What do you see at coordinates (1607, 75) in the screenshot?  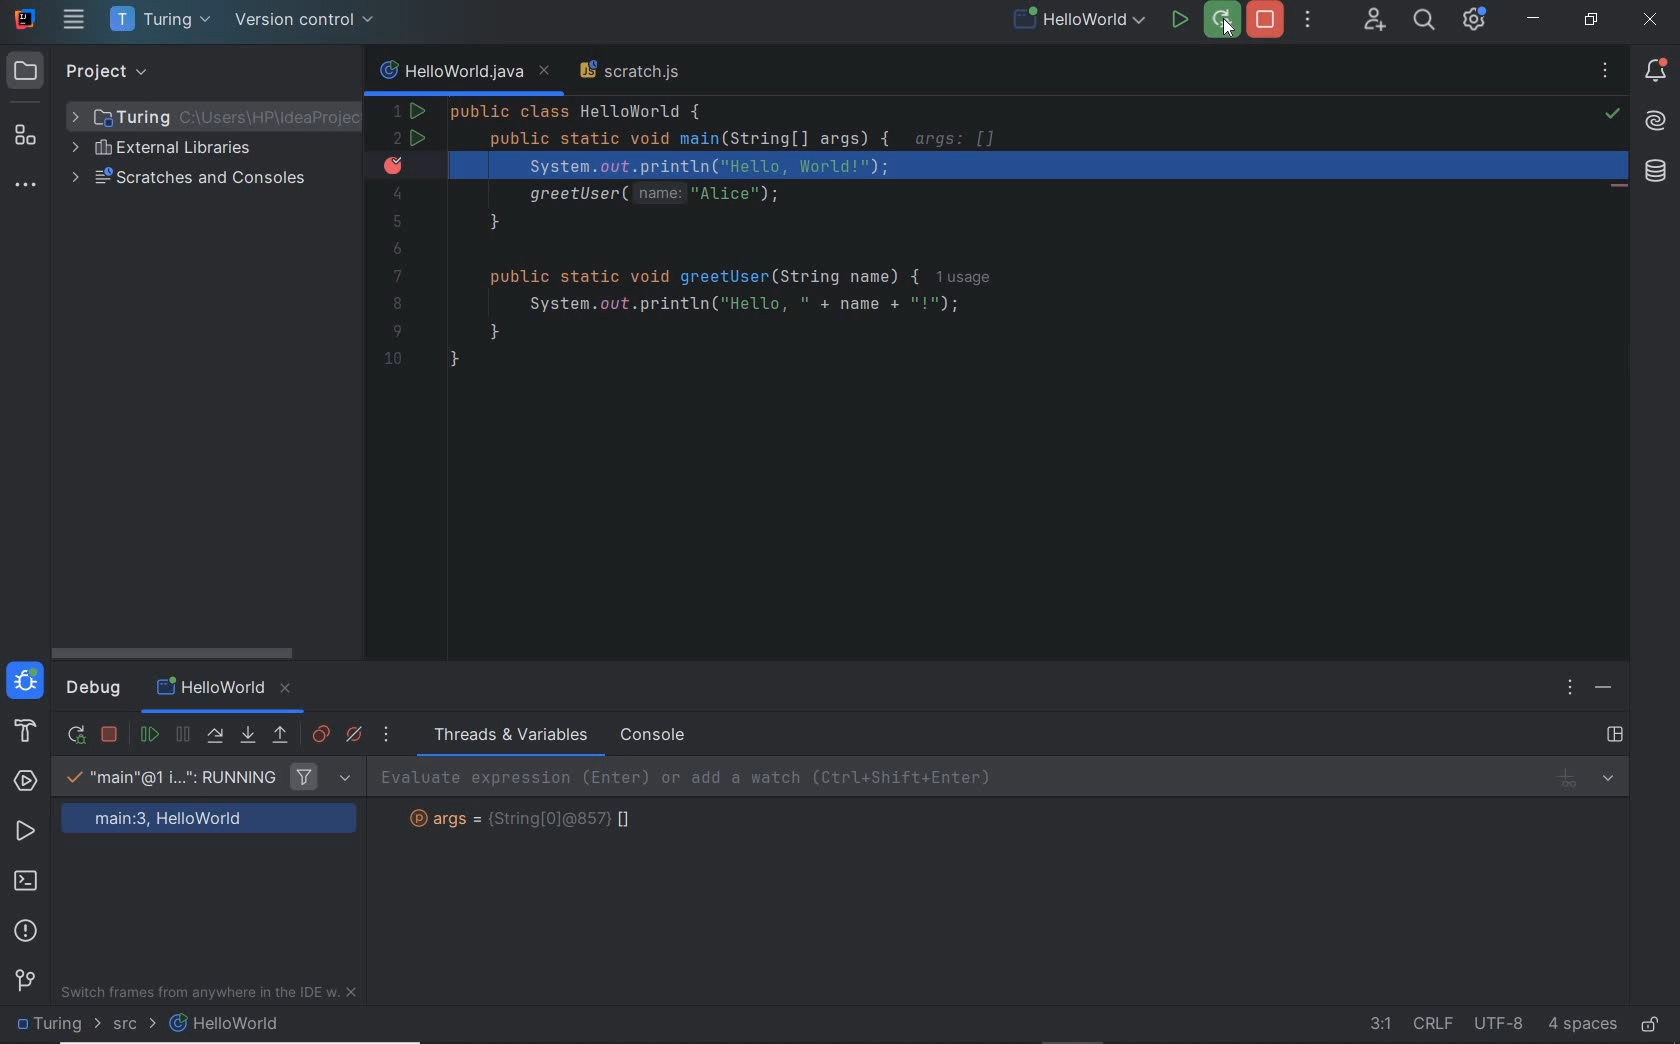 I see `recent files, tab actions` at bounding box center [1607, 75].